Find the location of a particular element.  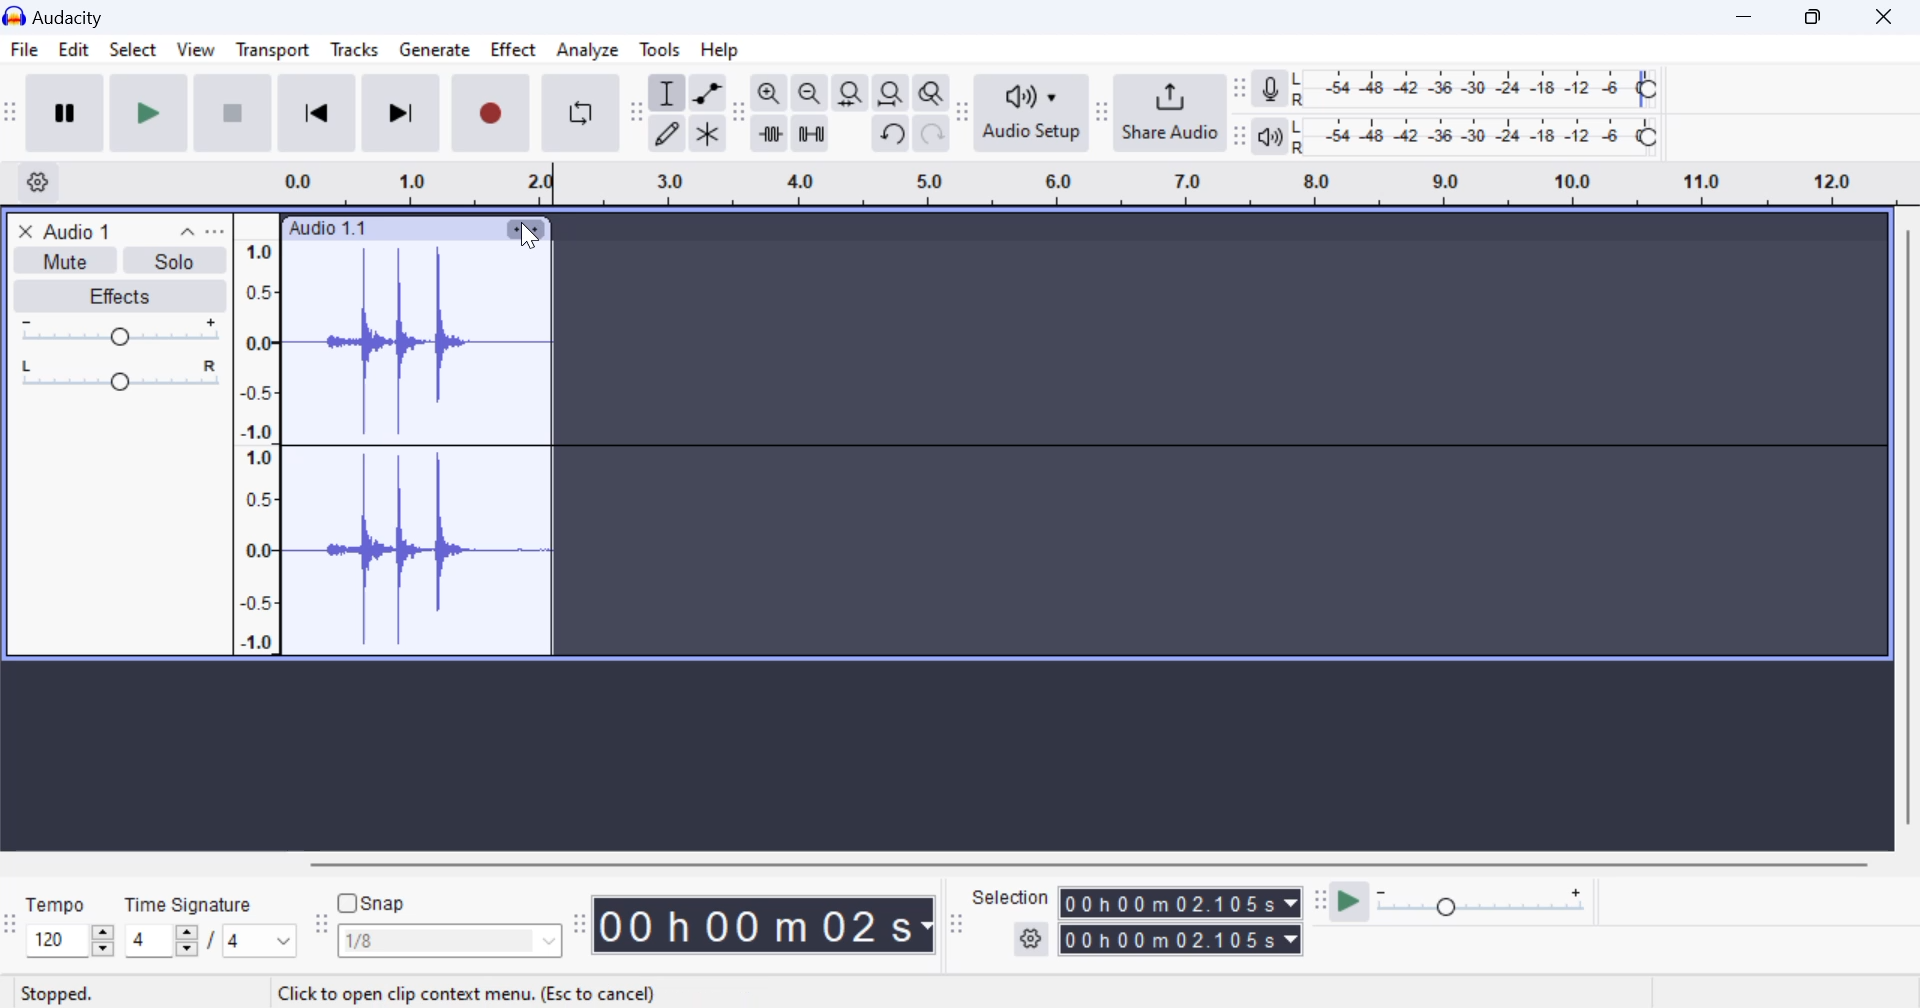

Selected Clip Length is located at coordinates (1184, 924).